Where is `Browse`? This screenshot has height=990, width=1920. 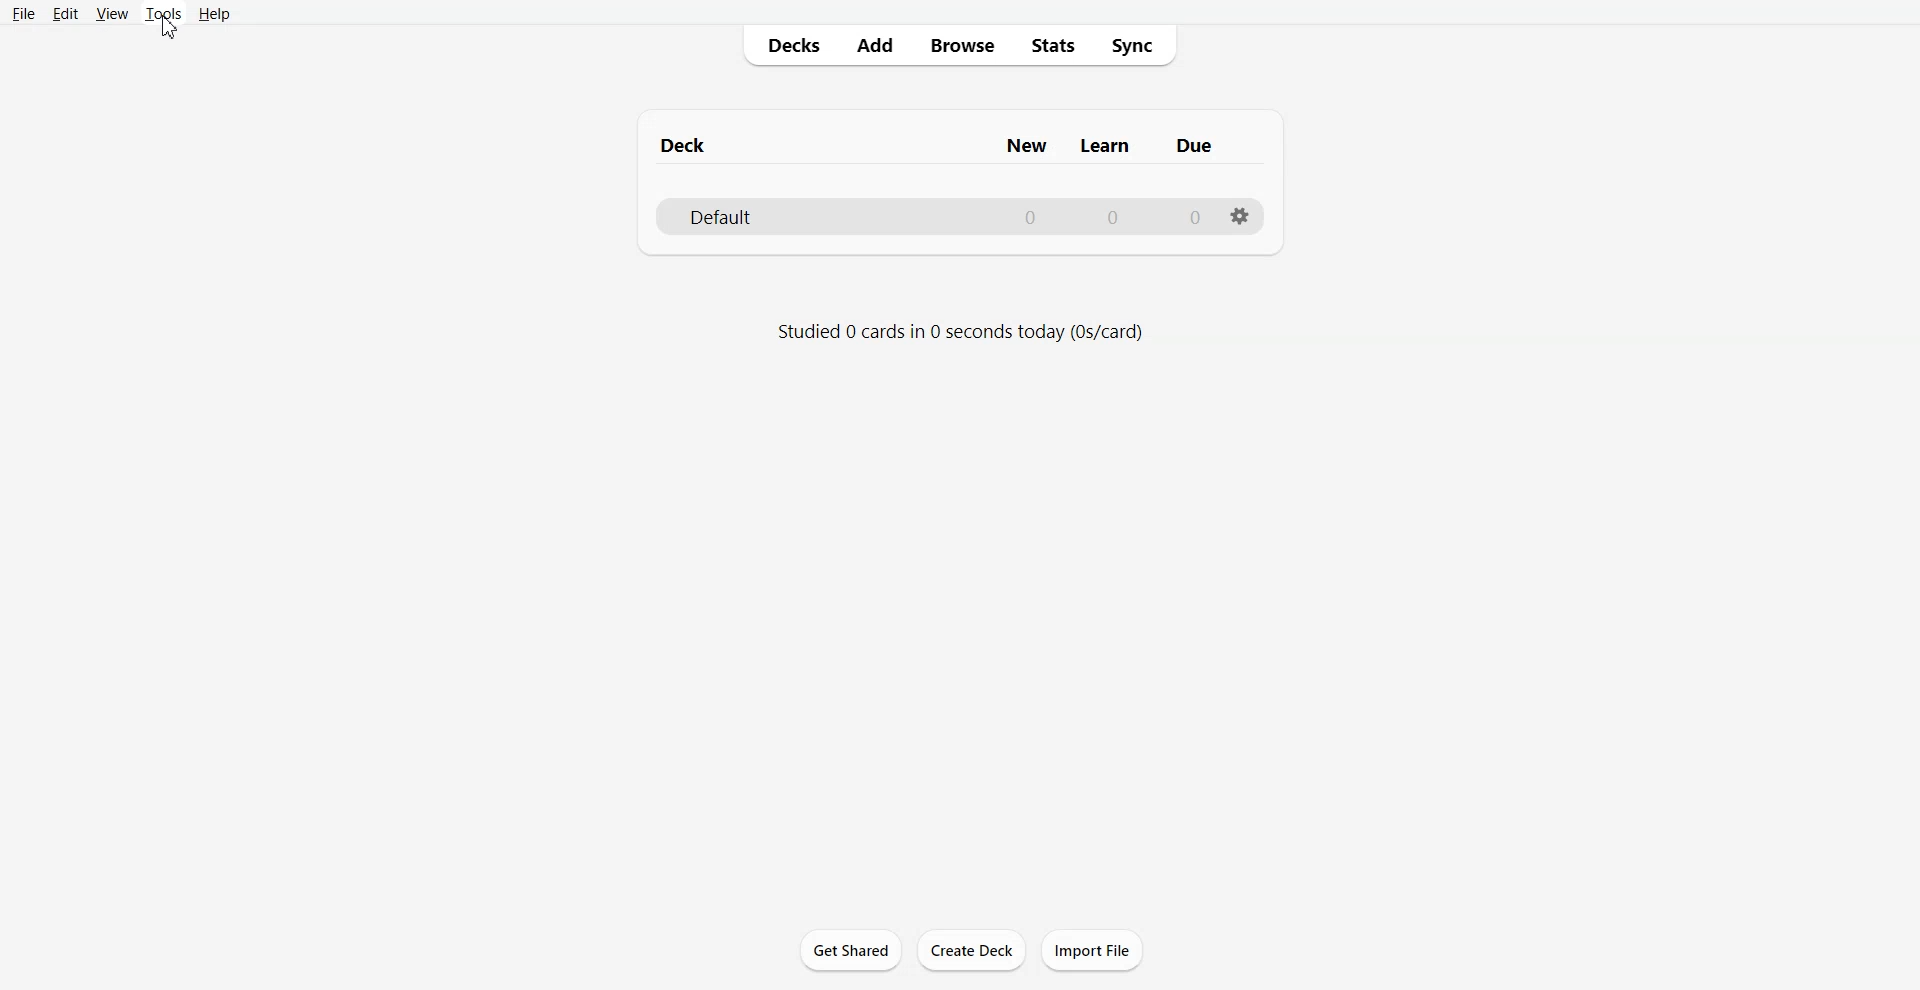
Browse is located at coordinates (961, 46).